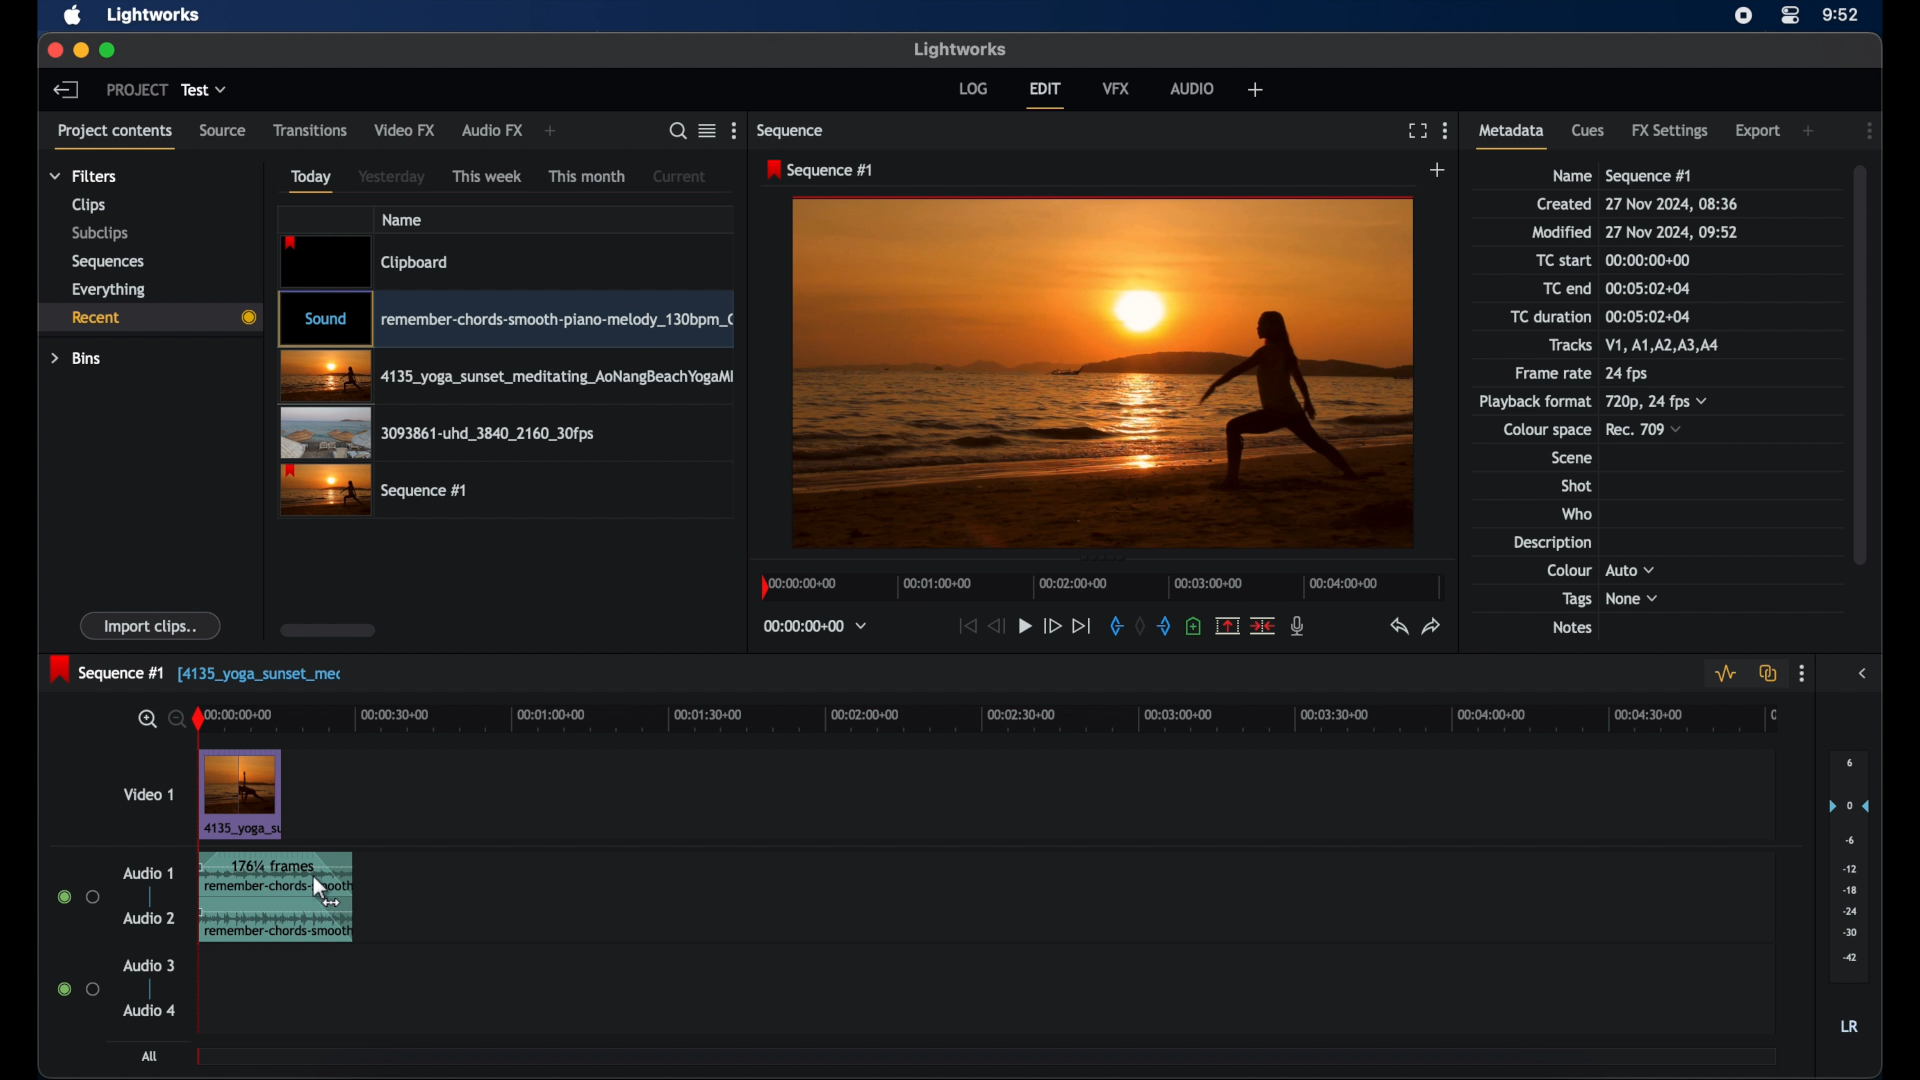 This screenshot has width=1920, height=1080. Describe the element at coordinates (816, 626) in the screenshot. I see `timecodes and reels` at that location.